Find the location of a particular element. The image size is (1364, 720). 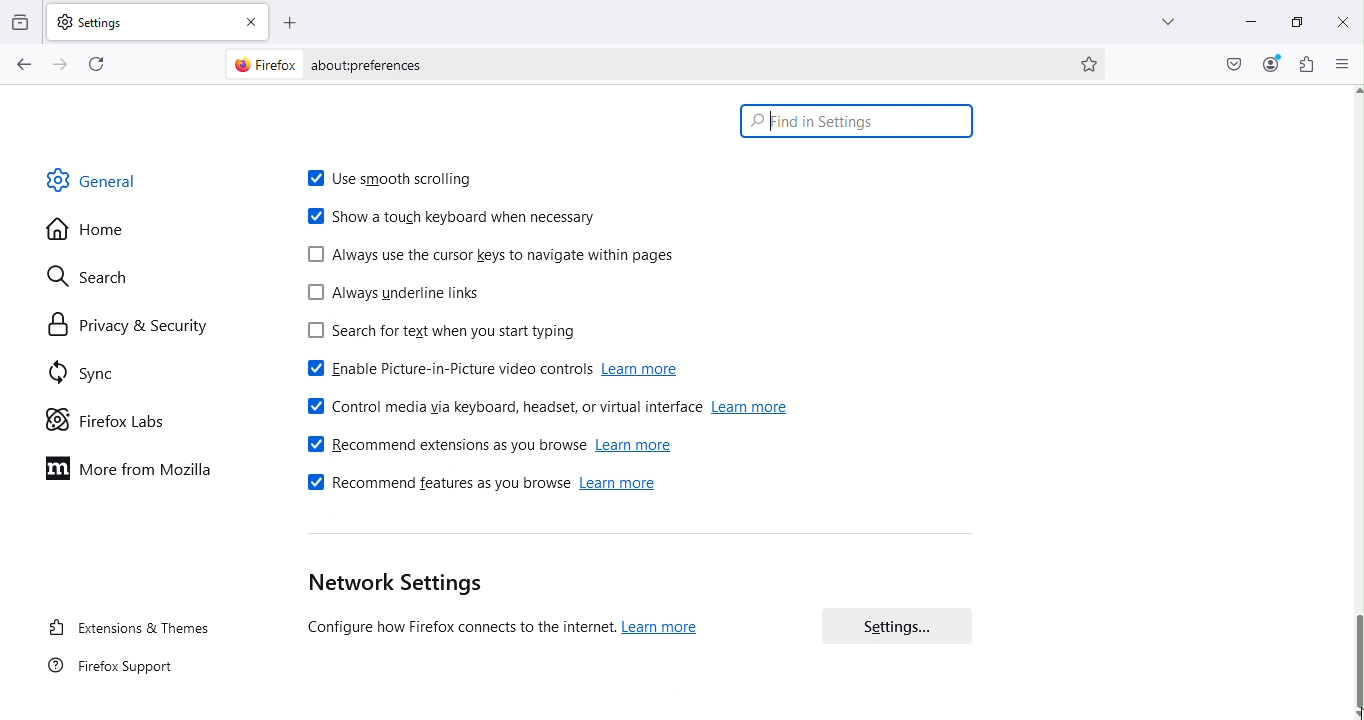

firefox logo is located at coordinates (260, 64).